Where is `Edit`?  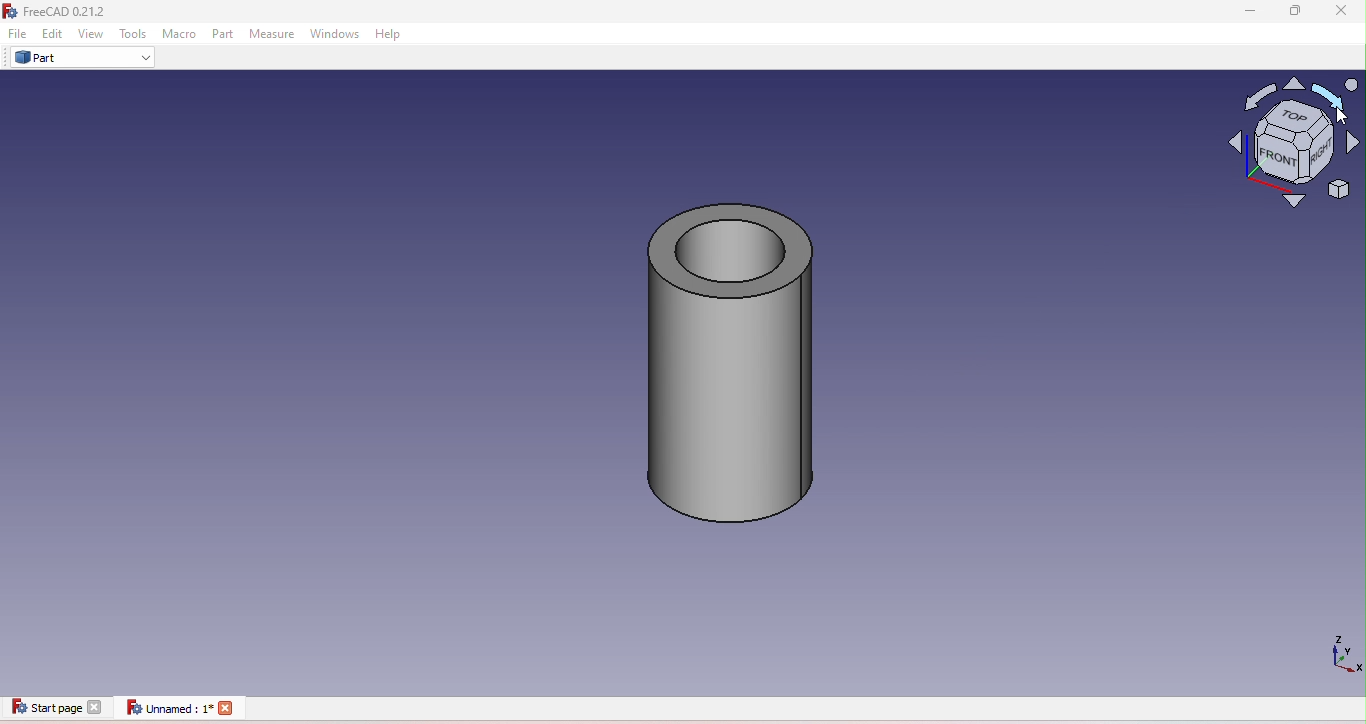 Edit is located at coordinates (54, 34).